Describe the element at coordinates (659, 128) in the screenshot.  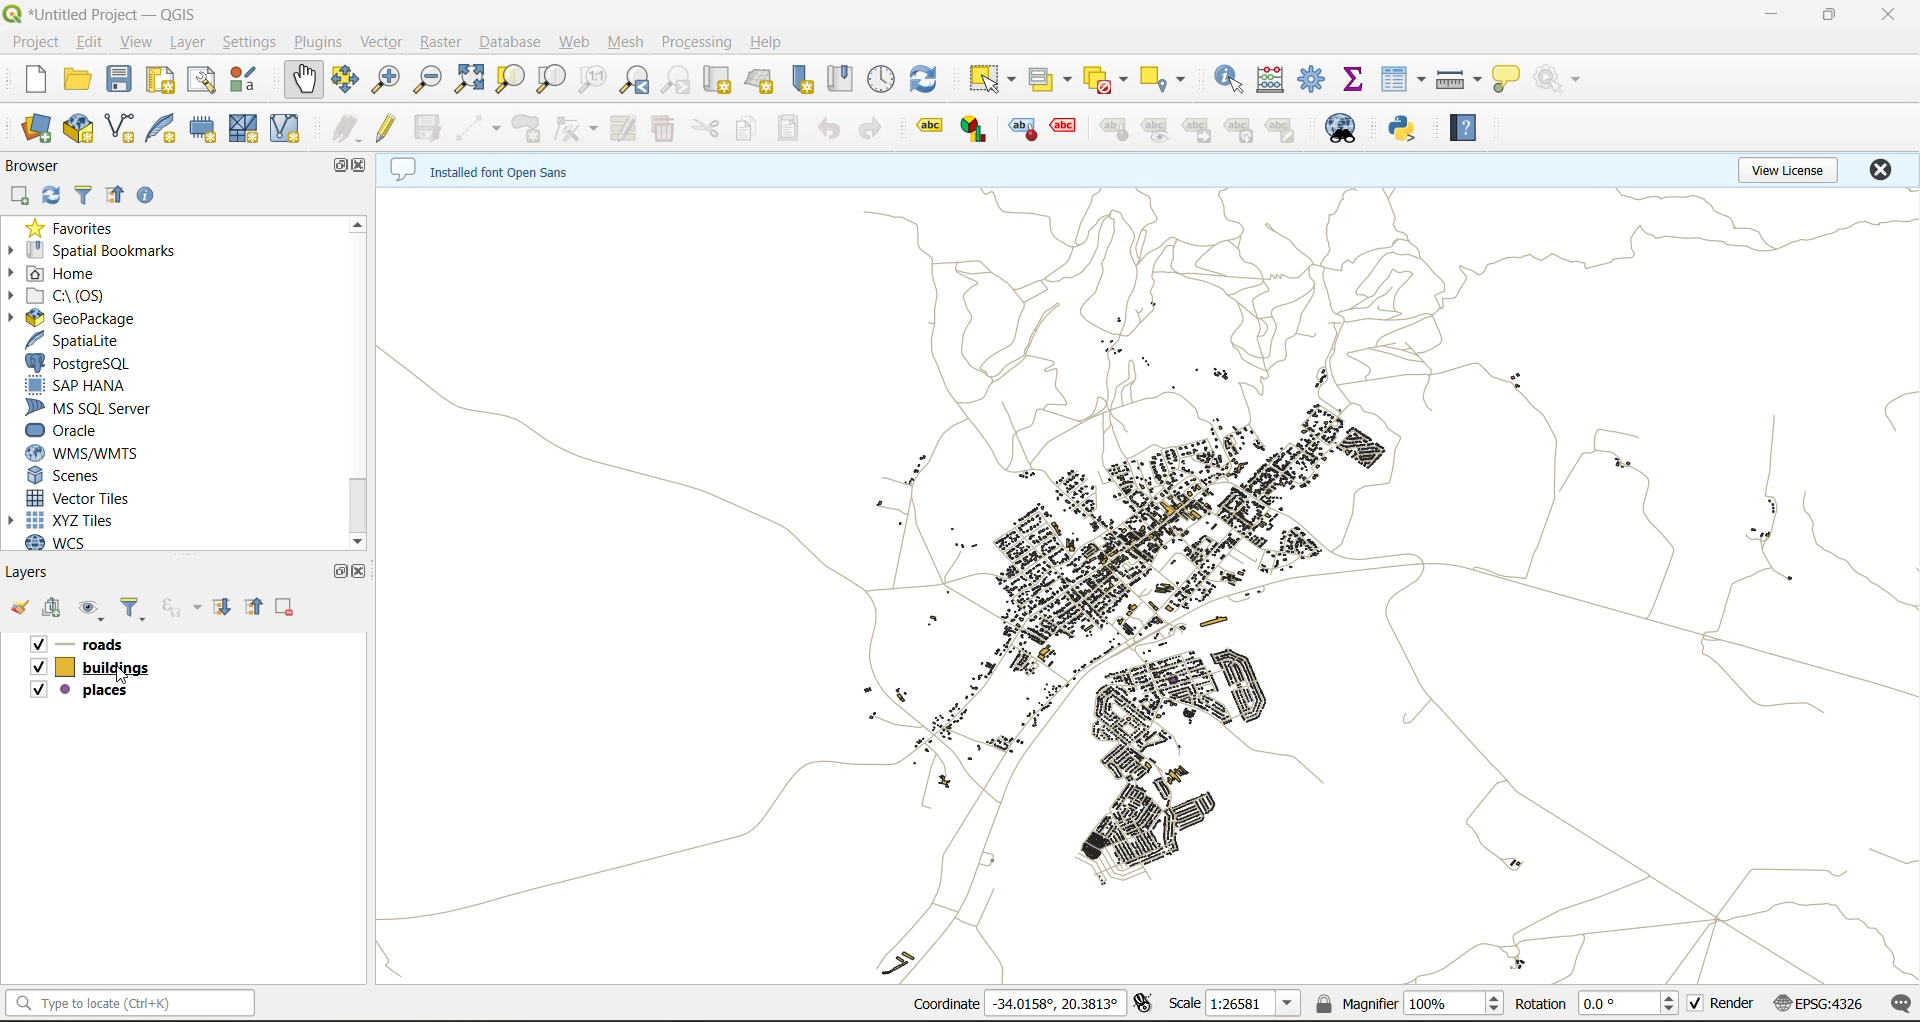
I see `delete` at that location.